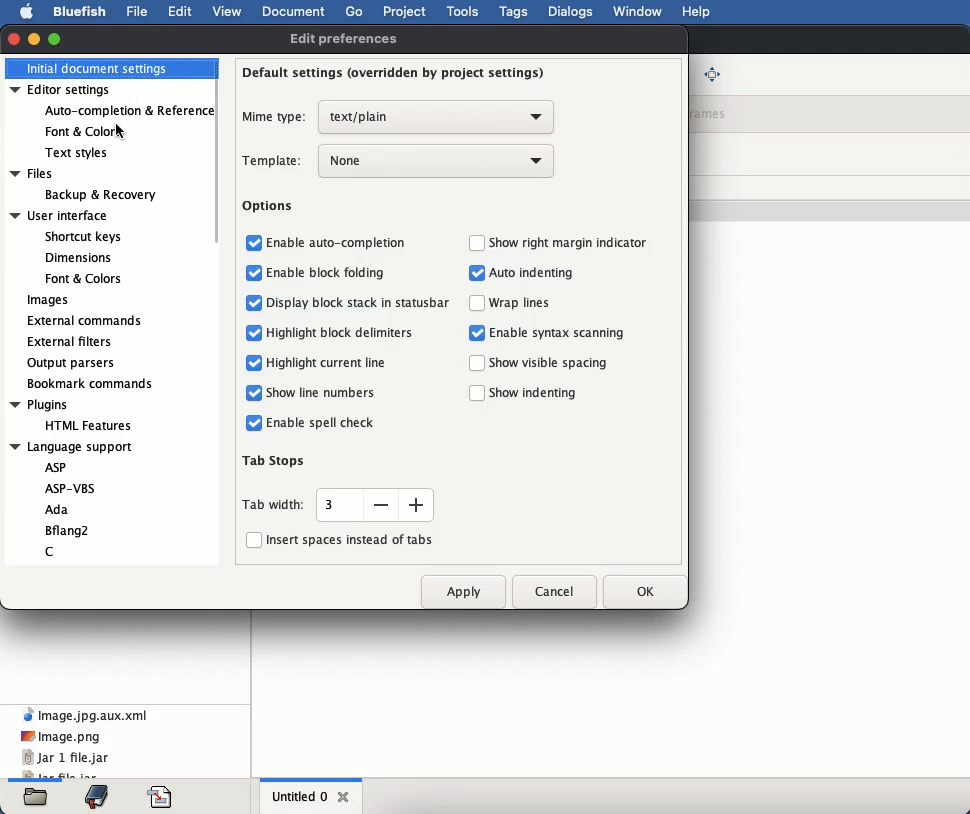  Describe the element at coordinates (65, 758) in the screenshot. I see `jar 1 file` at that location.